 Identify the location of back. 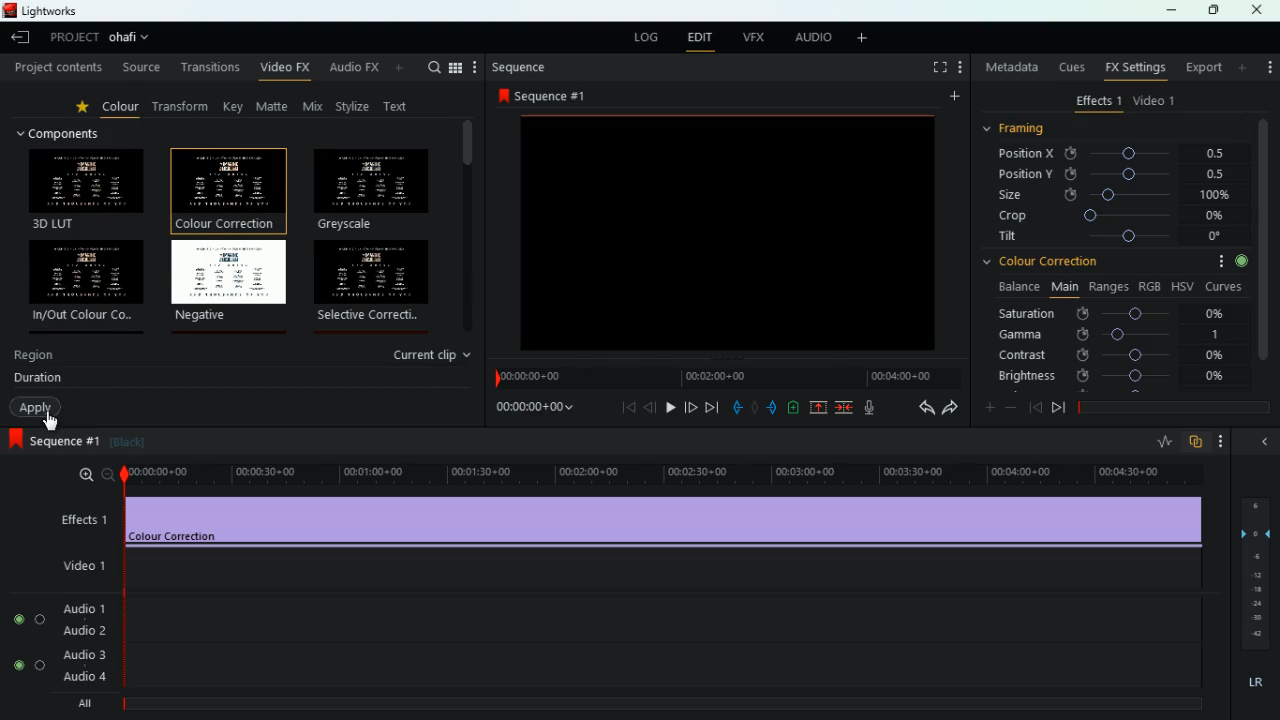
(733, 406).